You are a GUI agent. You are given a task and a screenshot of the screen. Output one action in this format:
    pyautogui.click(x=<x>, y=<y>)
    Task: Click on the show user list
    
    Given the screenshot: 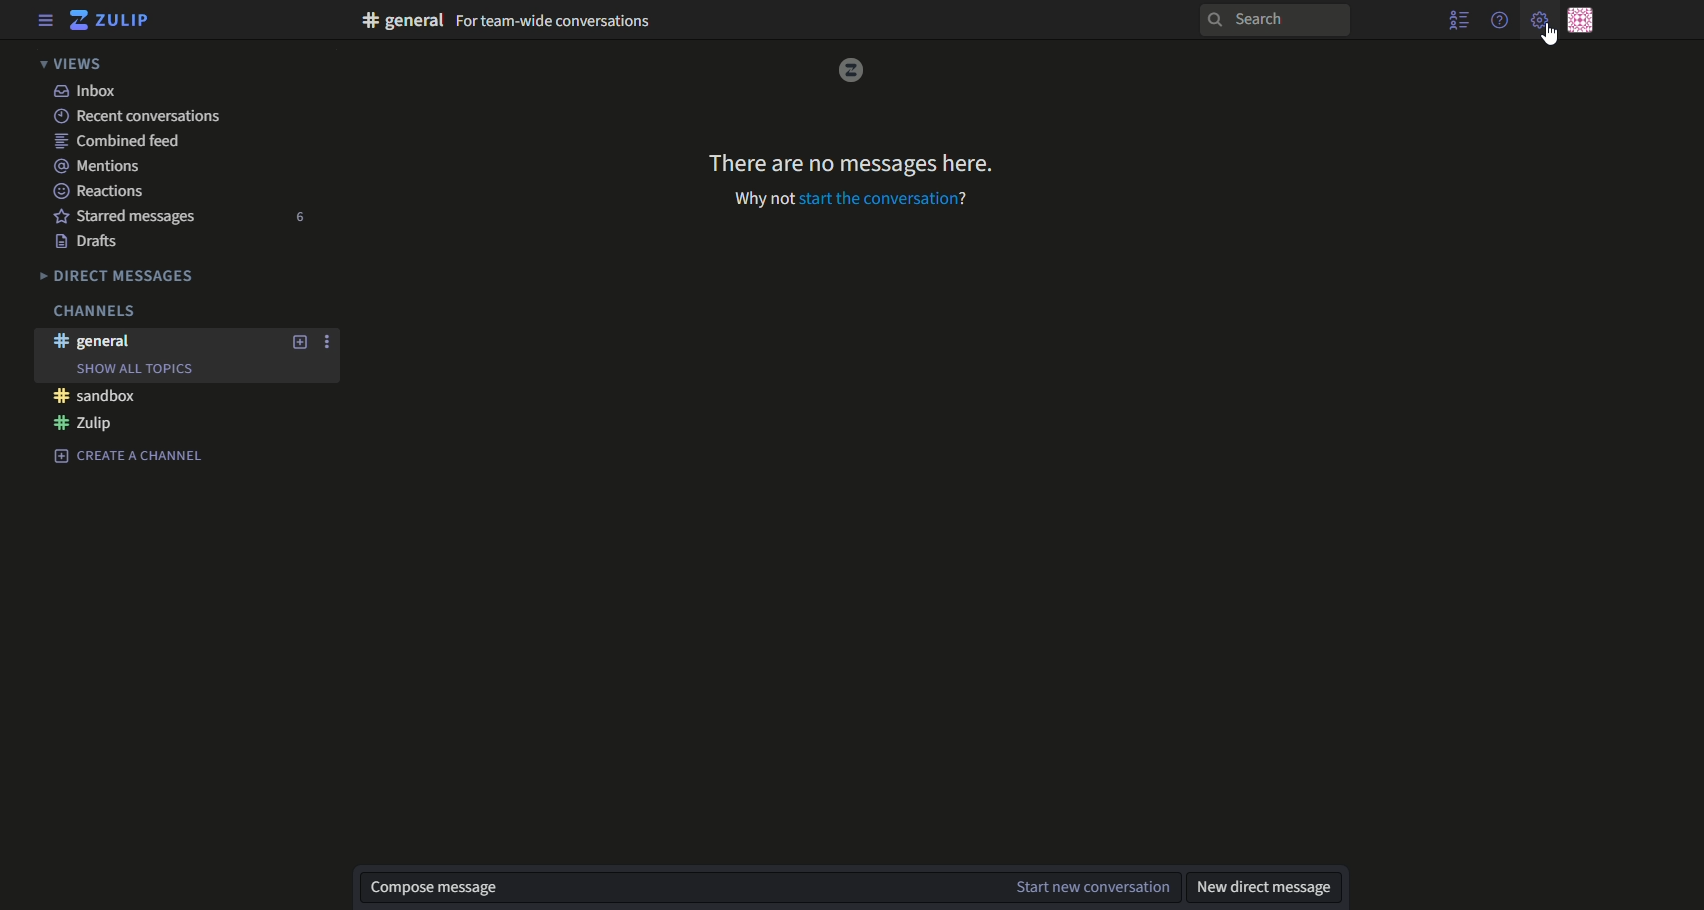 What is the action you would take?
    pyautogui.click(x=1458, y=20)
    